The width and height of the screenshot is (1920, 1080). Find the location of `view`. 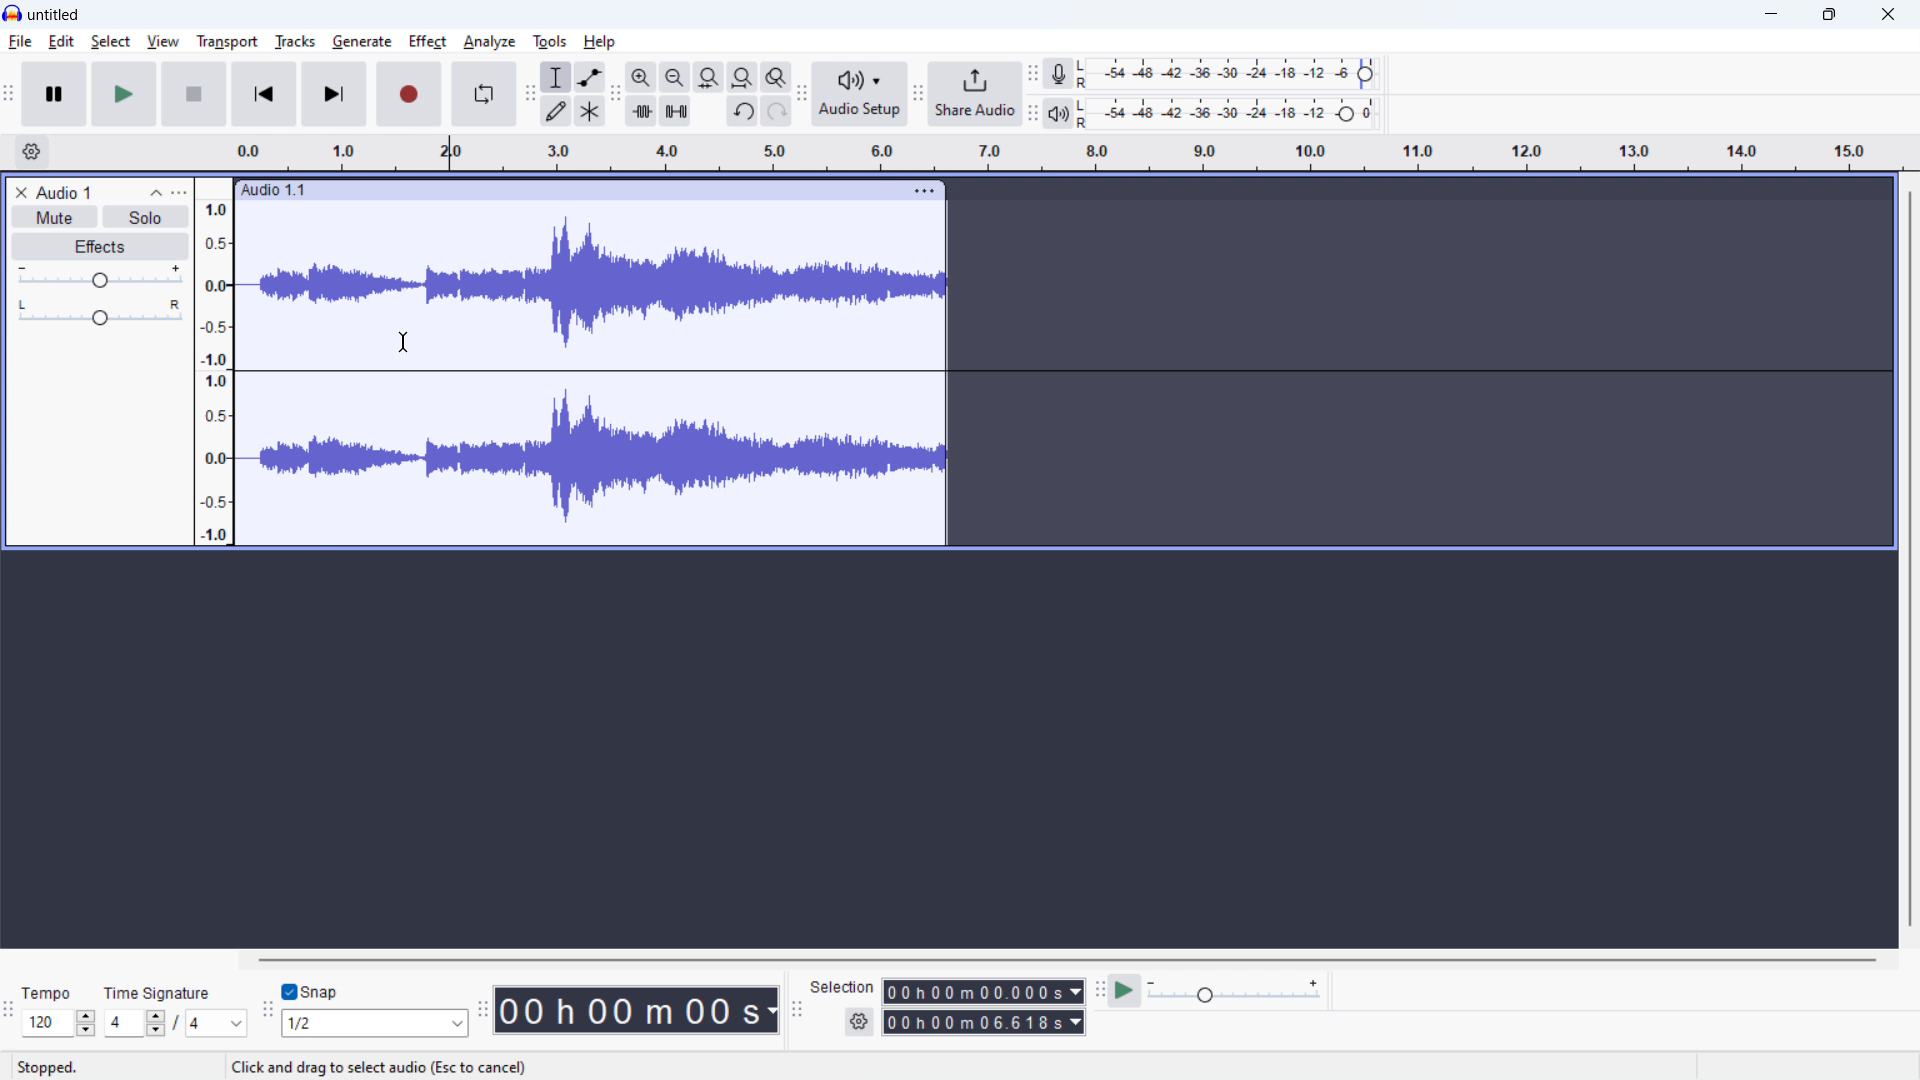

view is located at coordinates (163, 42).